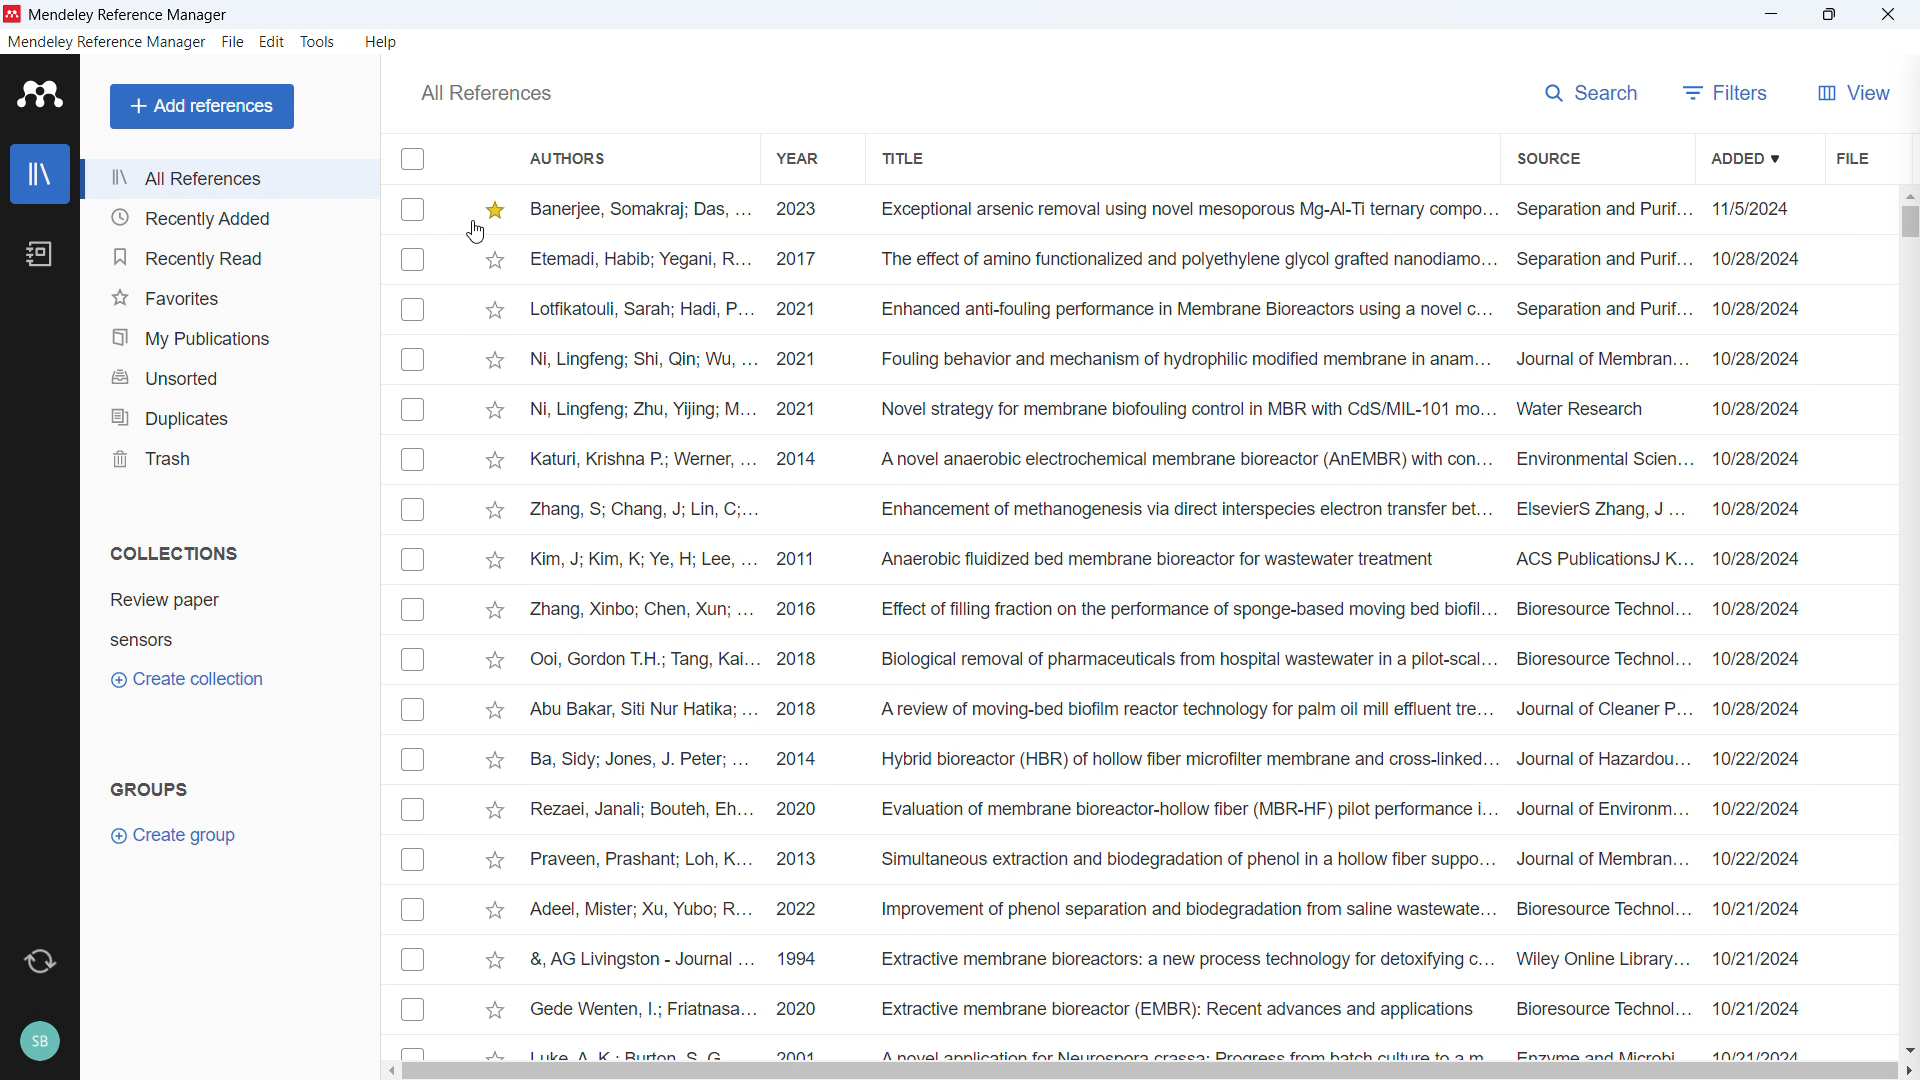 This screenshot has width=1920, height=1080. Describe the element at coordinates (229, 180) in the screenshot. I see `All references ` at that location.